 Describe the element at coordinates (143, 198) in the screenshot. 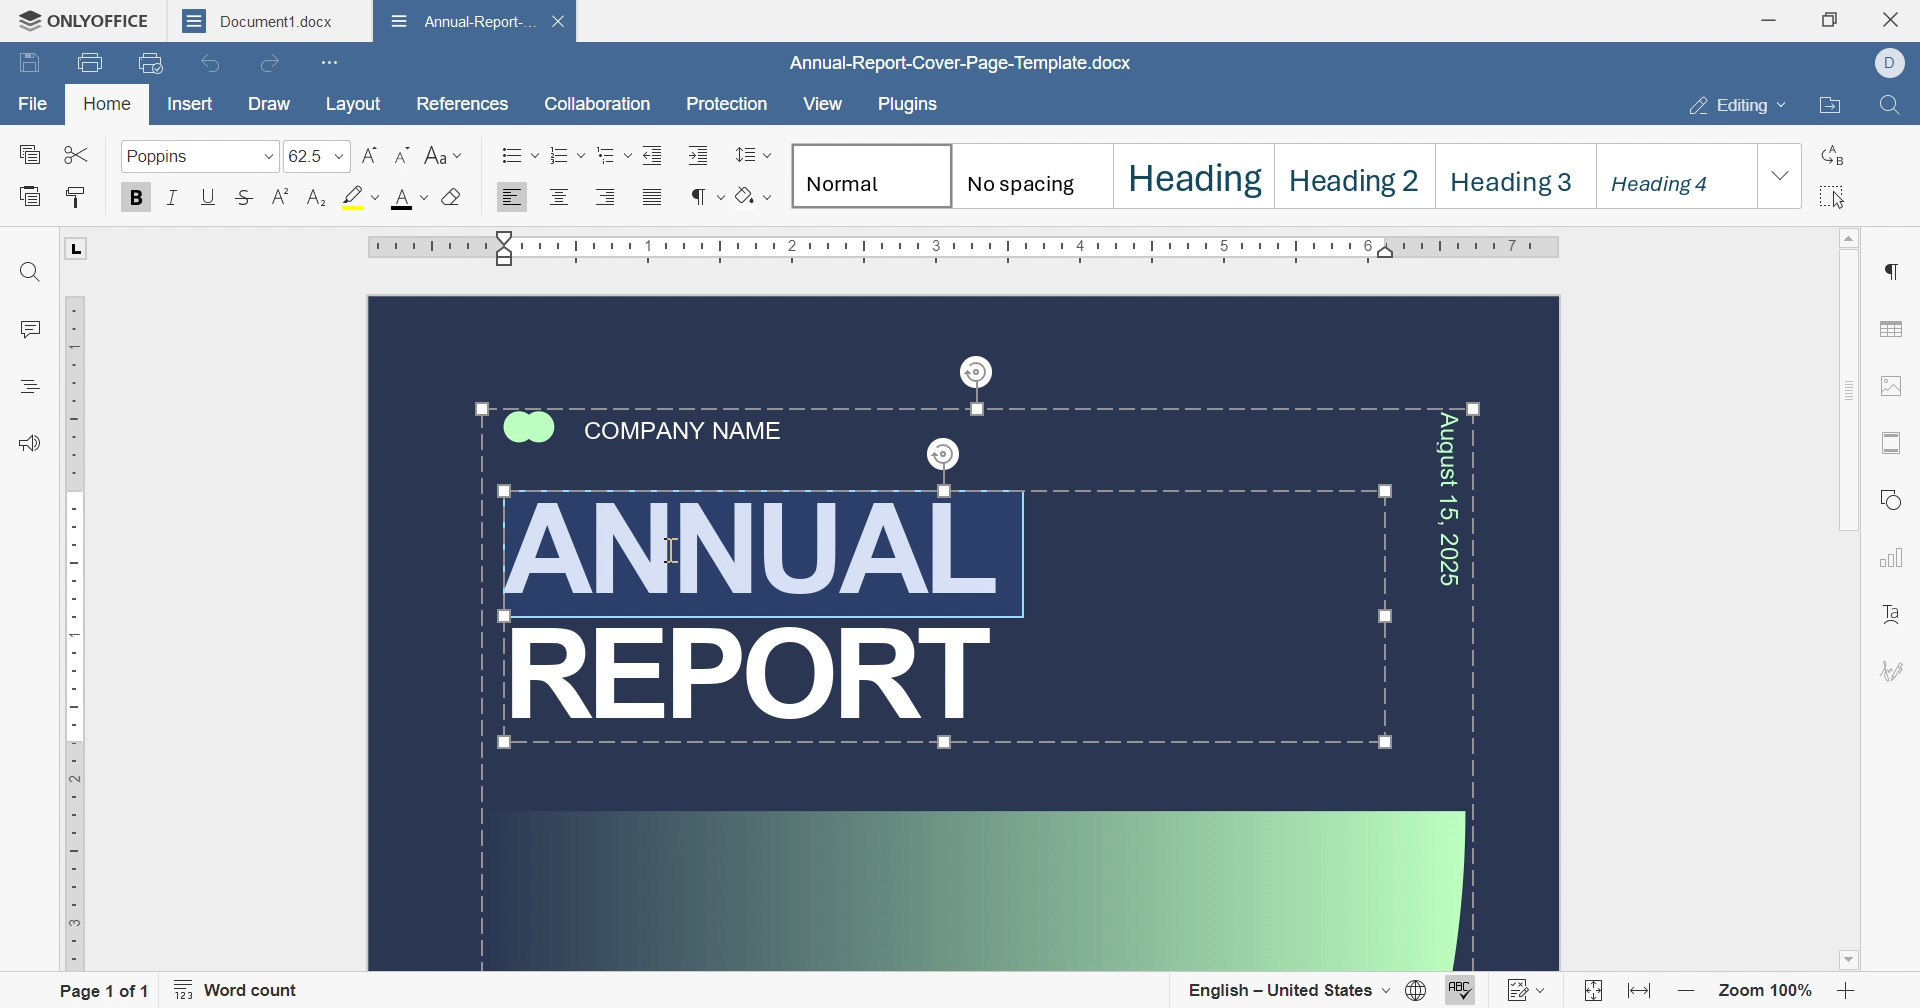

I see `bold` at that location.